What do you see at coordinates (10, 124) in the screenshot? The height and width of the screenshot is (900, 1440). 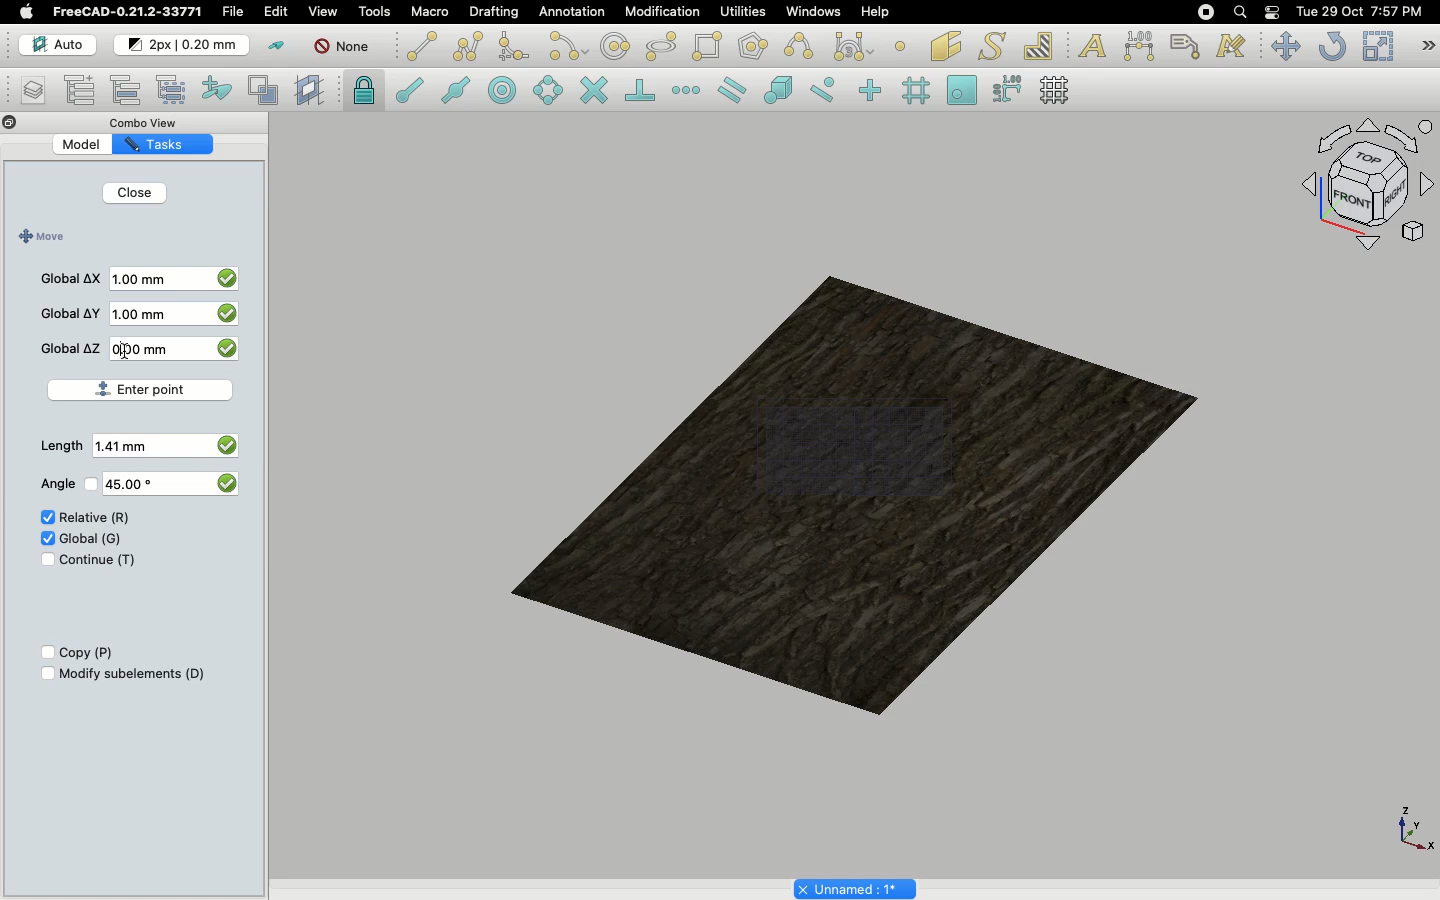 I see `Close` at bounding box center [10, 124].